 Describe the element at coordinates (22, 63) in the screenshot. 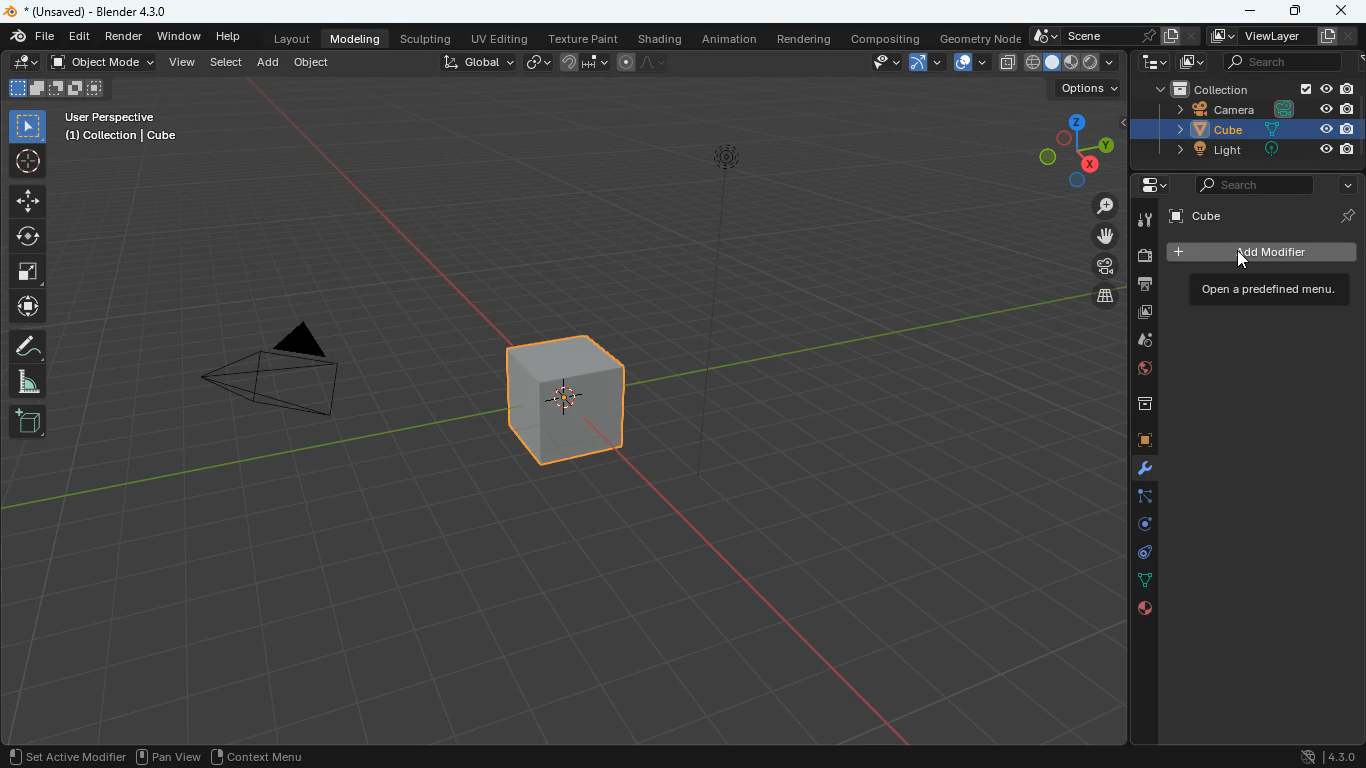

I see `edit` at that location.